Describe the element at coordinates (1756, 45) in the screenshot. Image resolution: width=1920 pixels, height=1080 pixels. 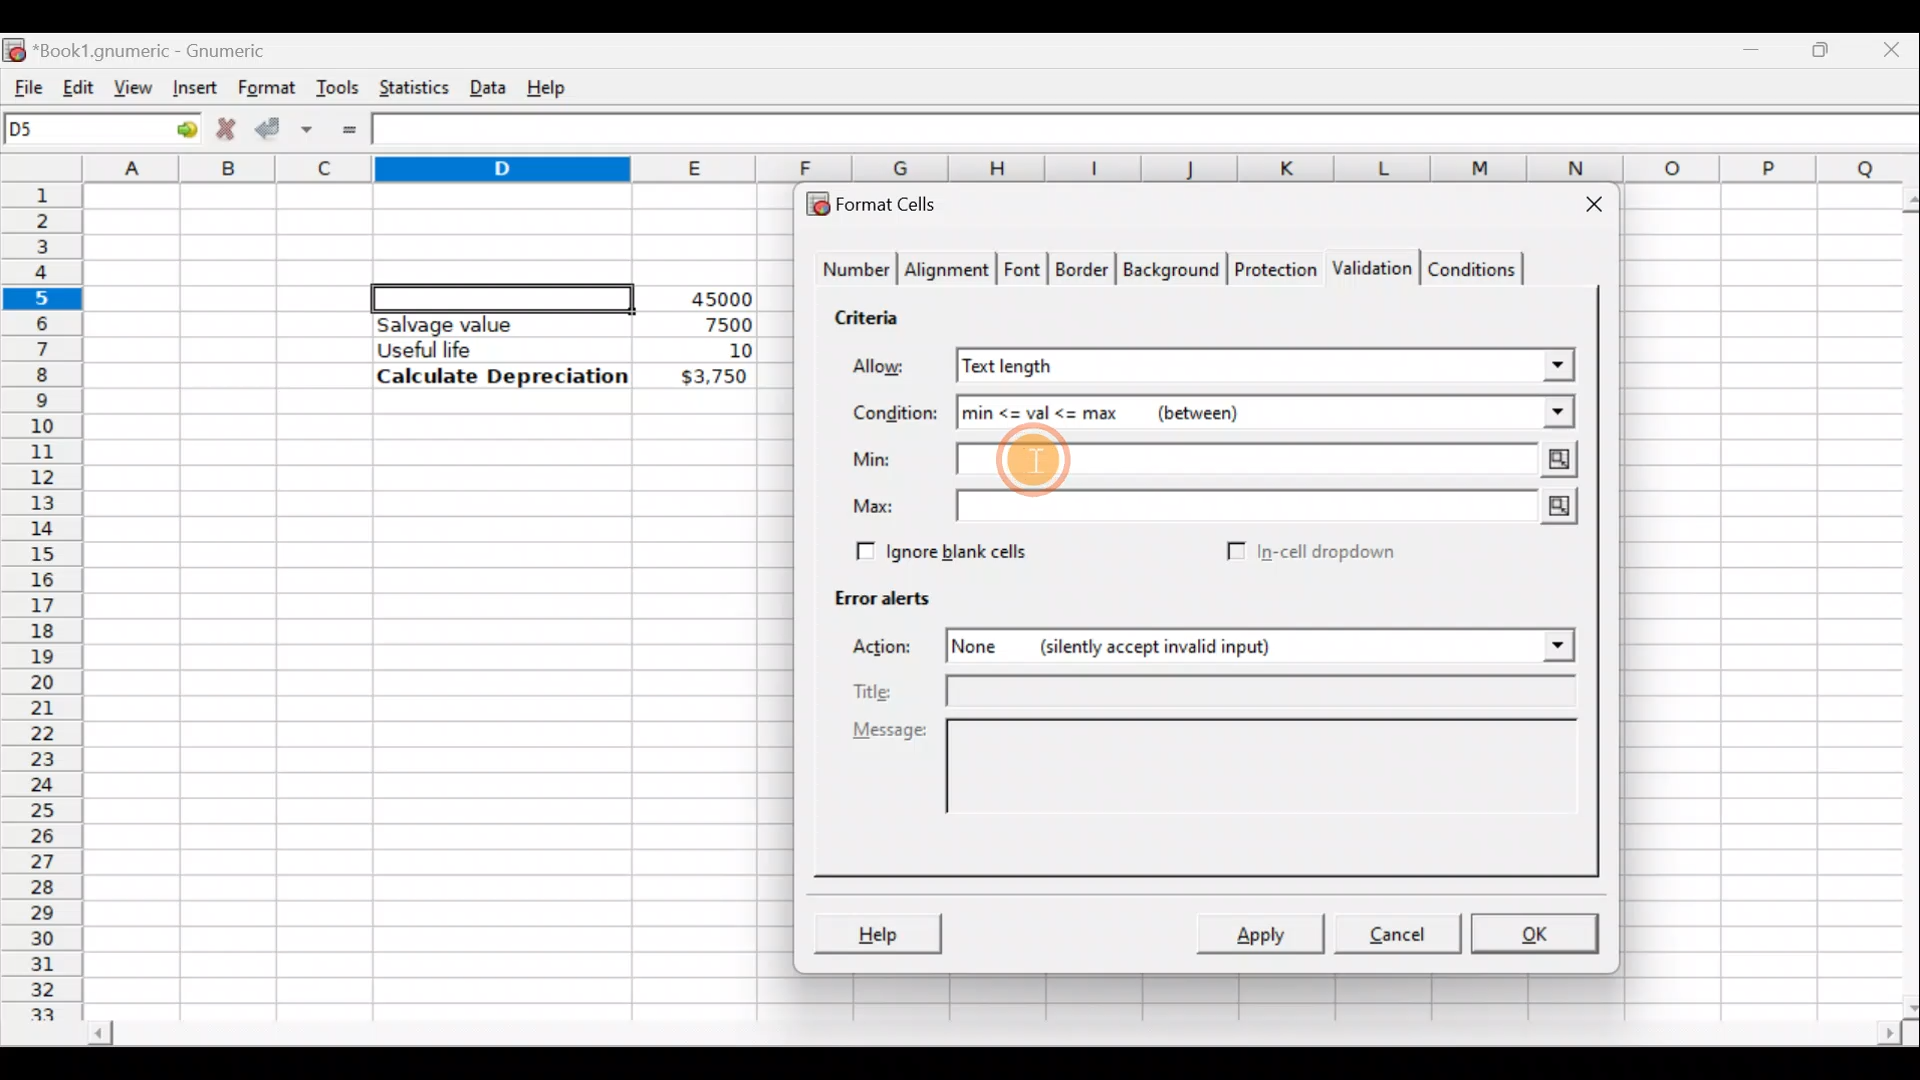
I see `Minimize` at that location.